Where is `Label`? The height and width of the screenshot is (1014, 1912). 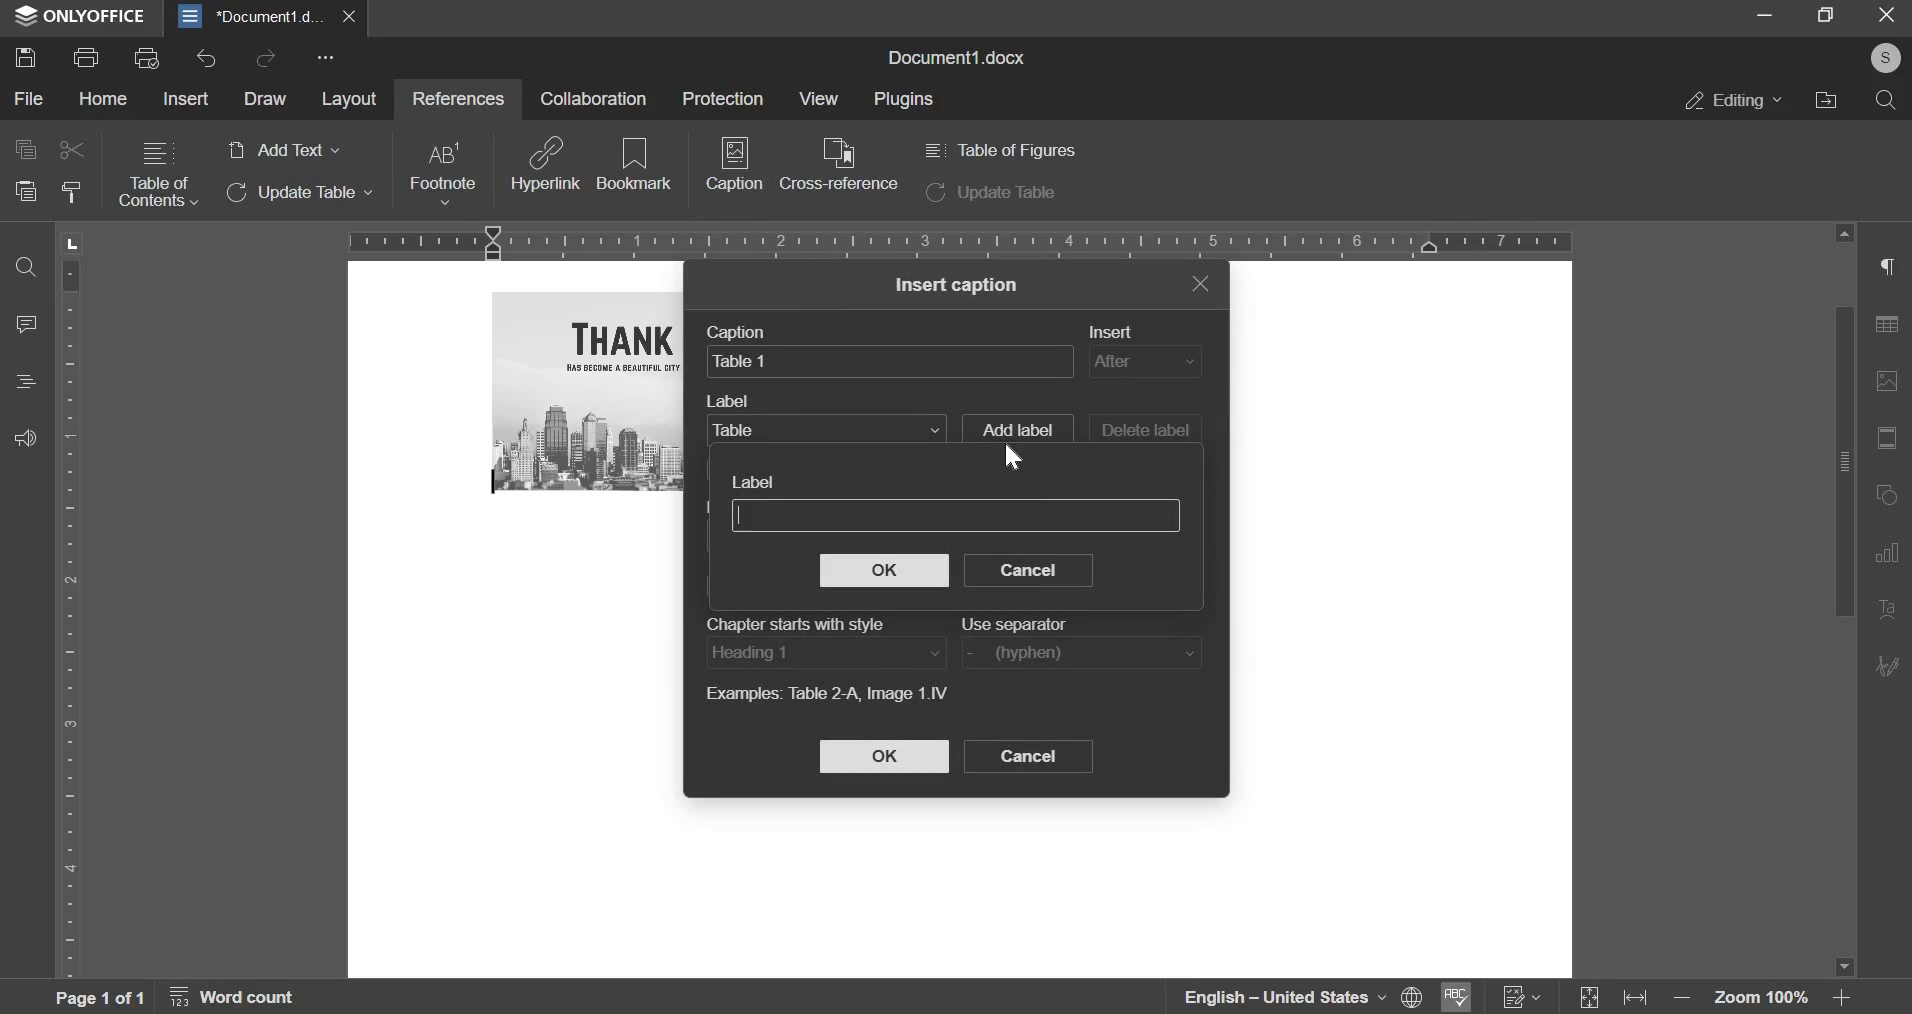
Label is located at coordinates (729, 399).